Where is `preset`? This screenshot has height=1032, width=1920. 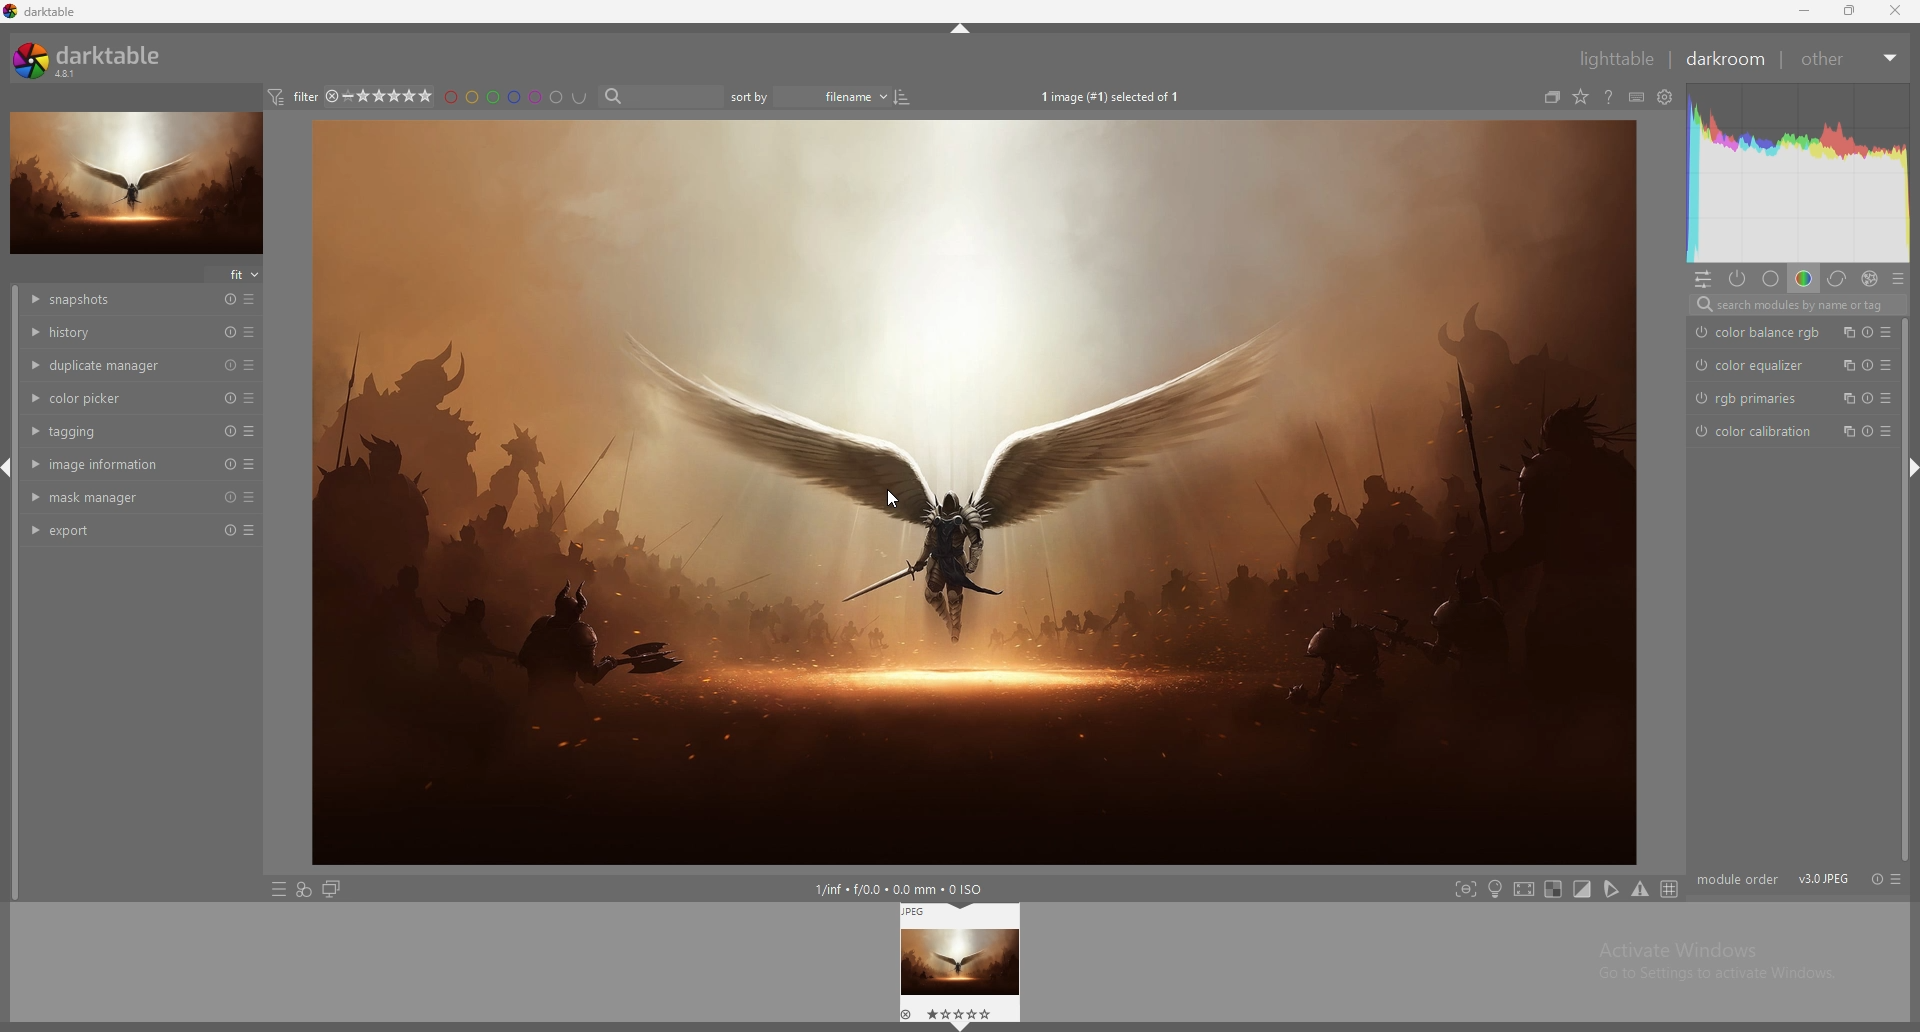 preset is located at coordinates (252, 300).